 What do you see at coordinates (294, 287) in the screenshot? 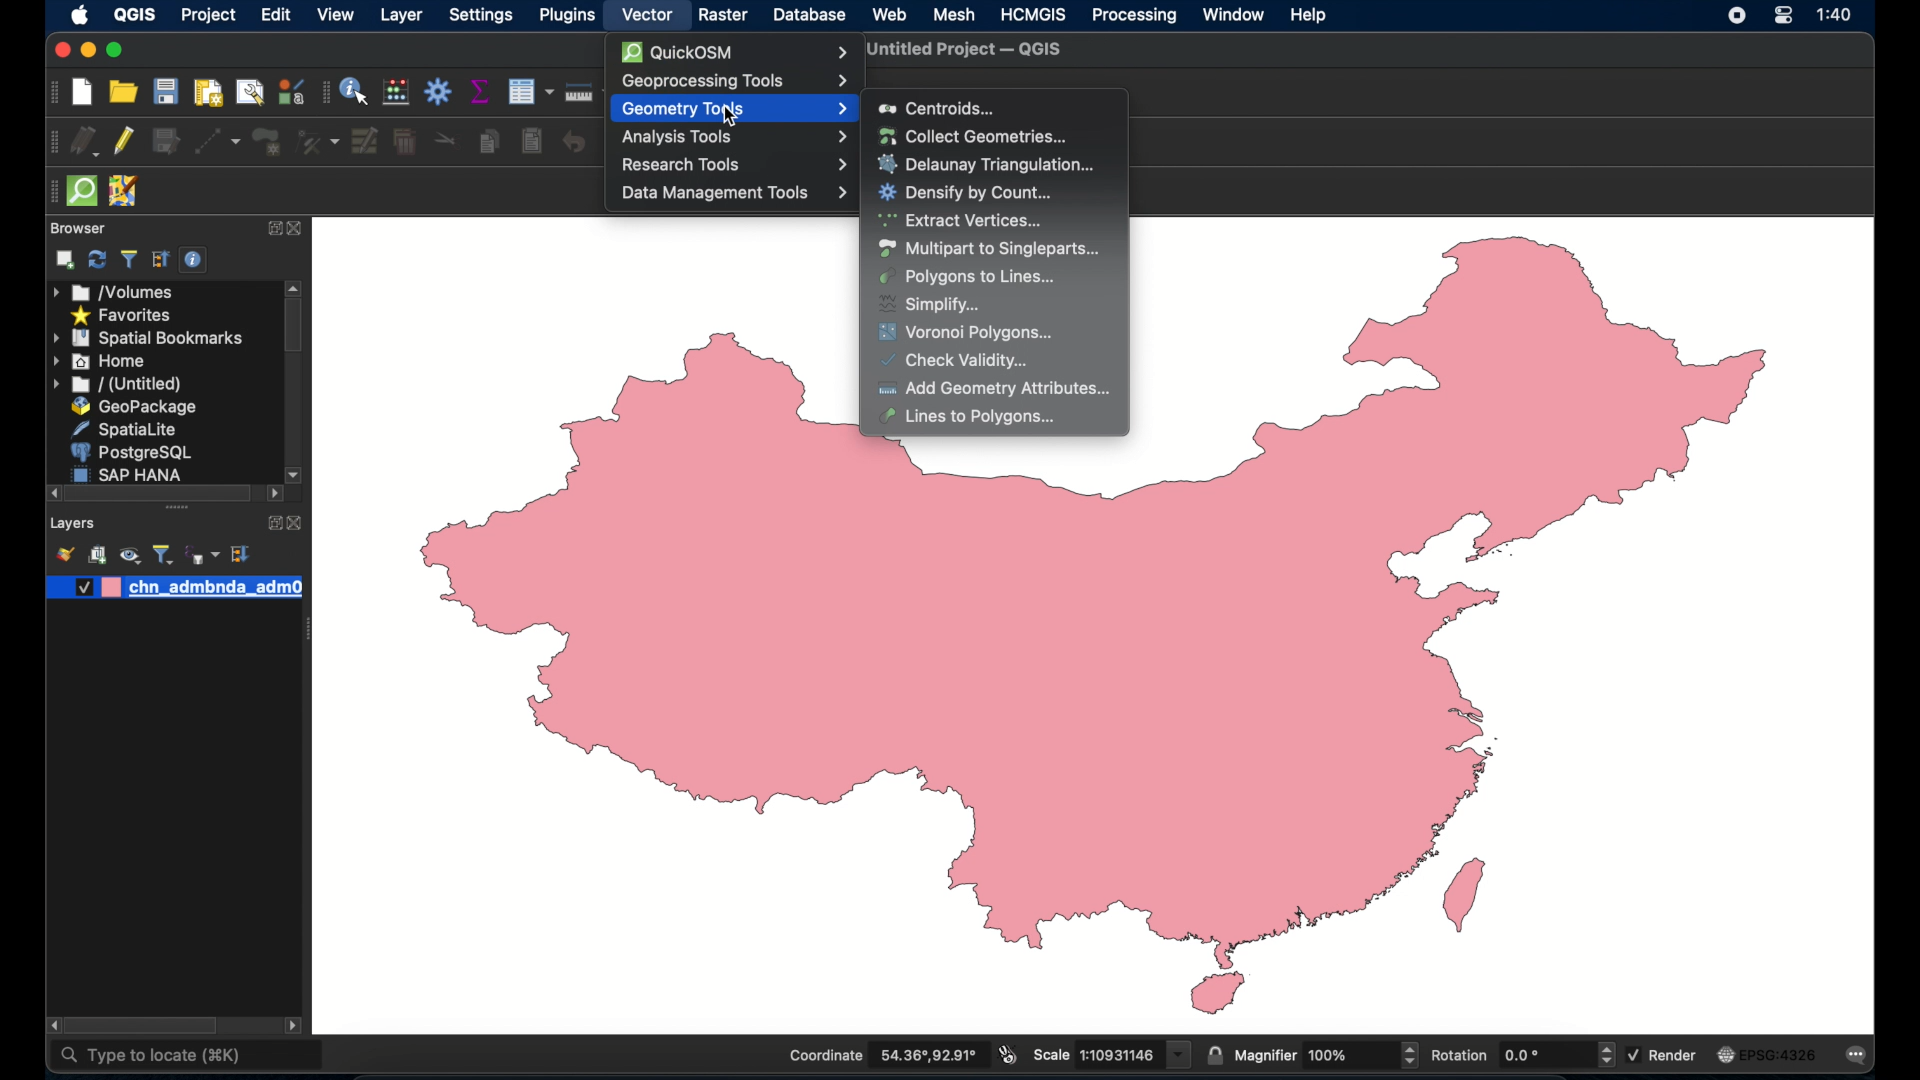
I see `scroll up arrow` at bounding box center [294, 287].